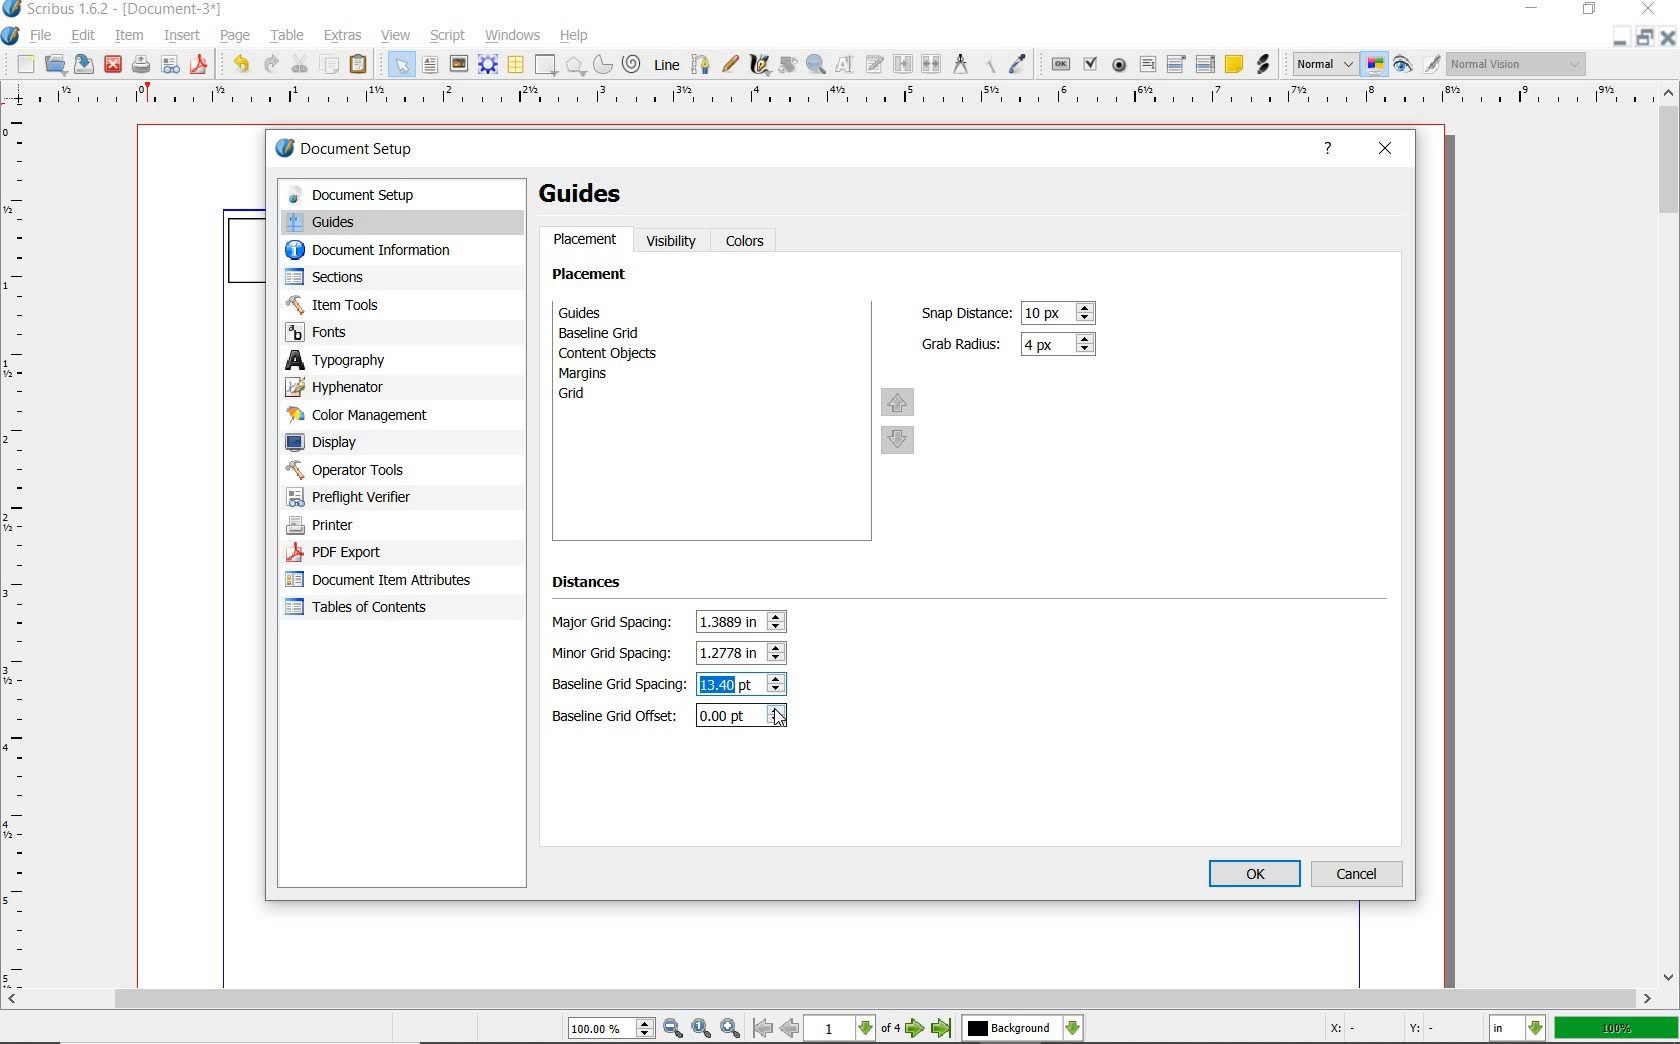 This screenshot has height=1044, width=1680. Describe the element at coordinates (367, 609) in the screenshot. I see `Tables of contents` at that location.